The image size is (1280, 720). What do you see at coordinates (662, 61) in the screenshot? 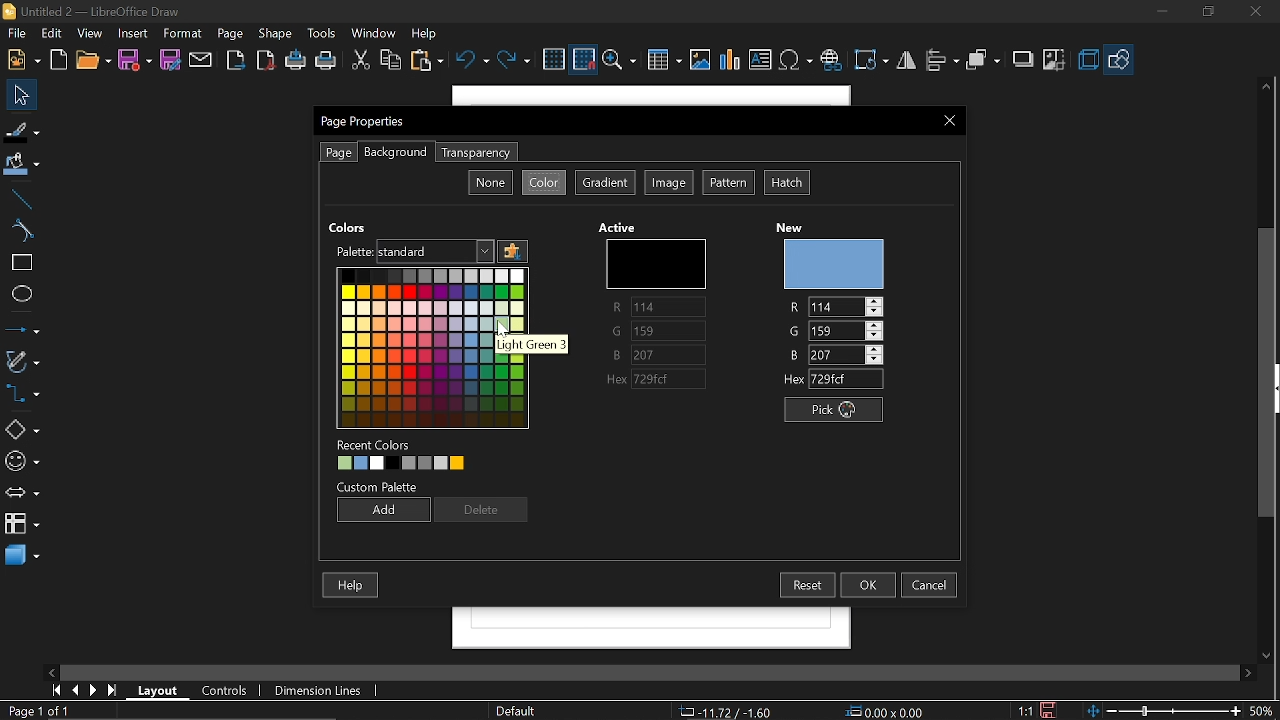
I see `Insert table` at bounding box center [662, 61].